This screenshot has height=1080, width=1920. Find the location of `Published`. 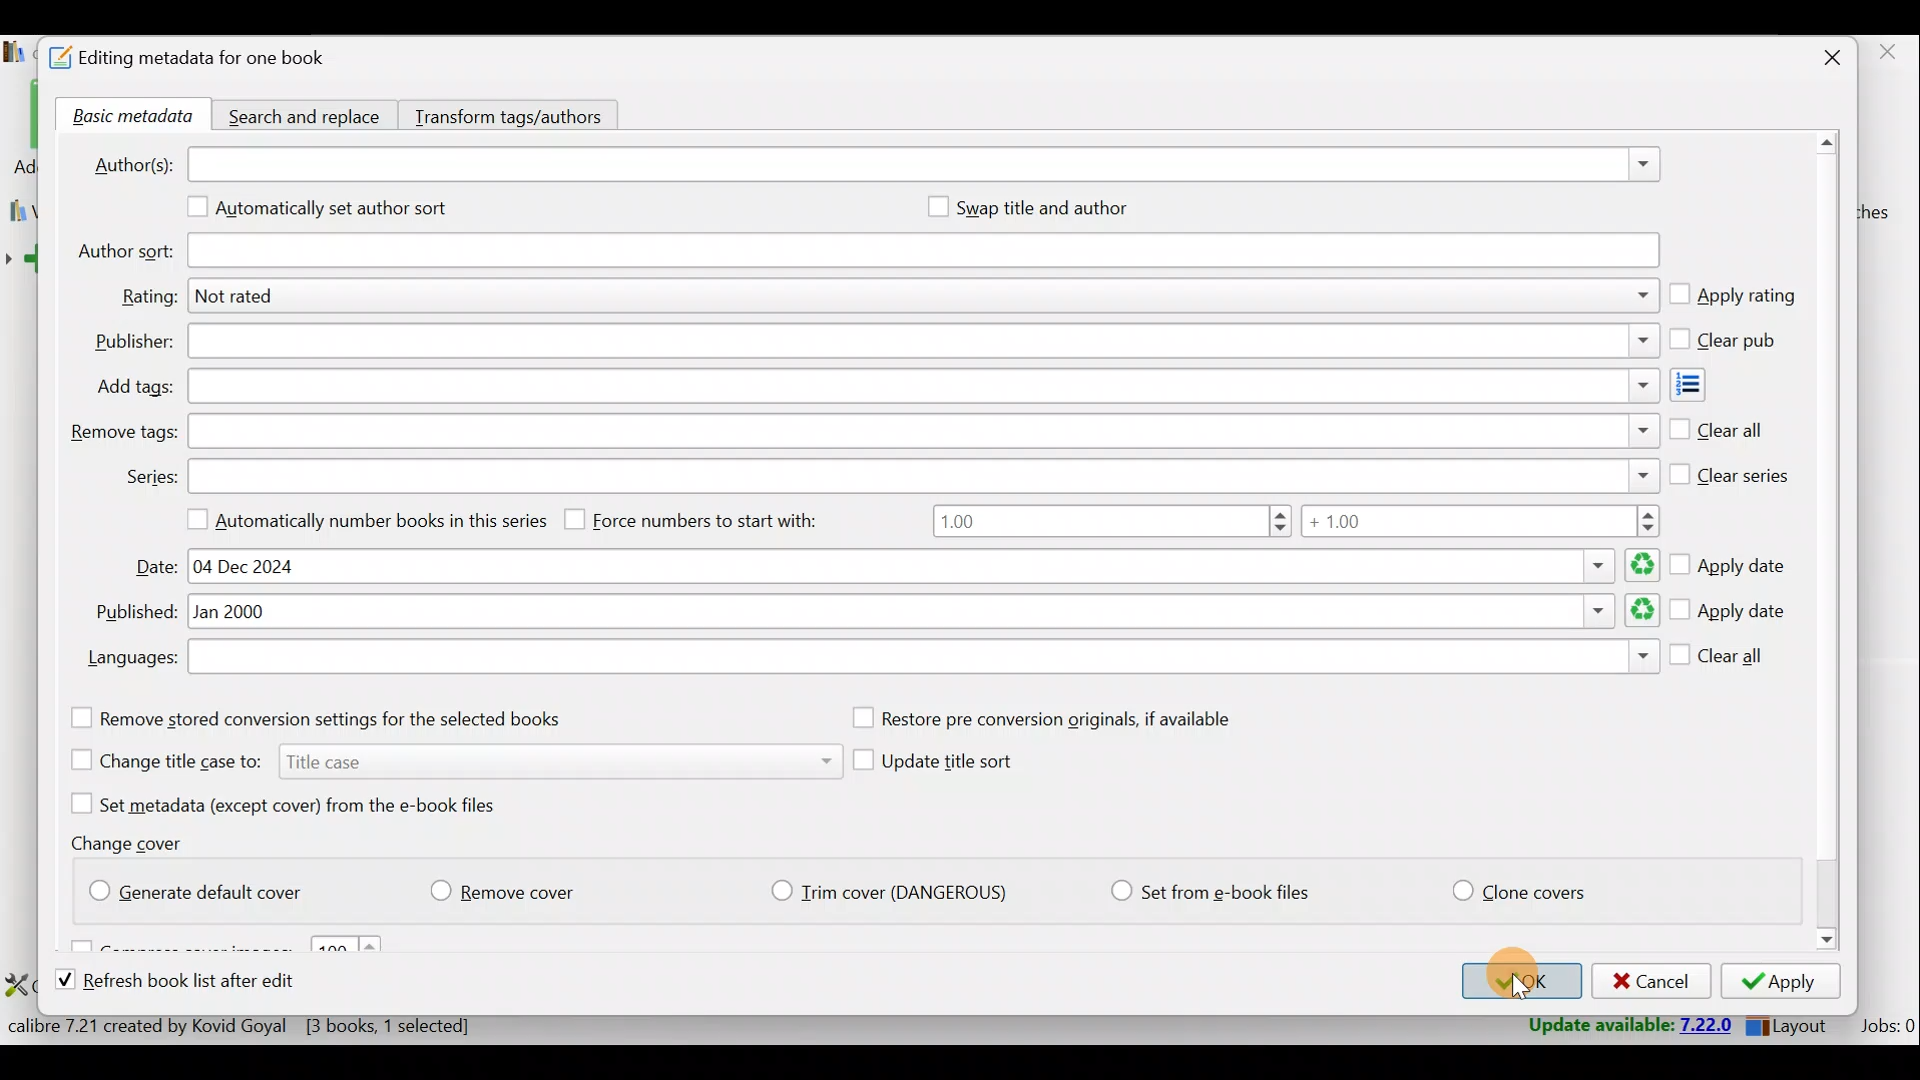

Published is located at coordinates (925, 613).